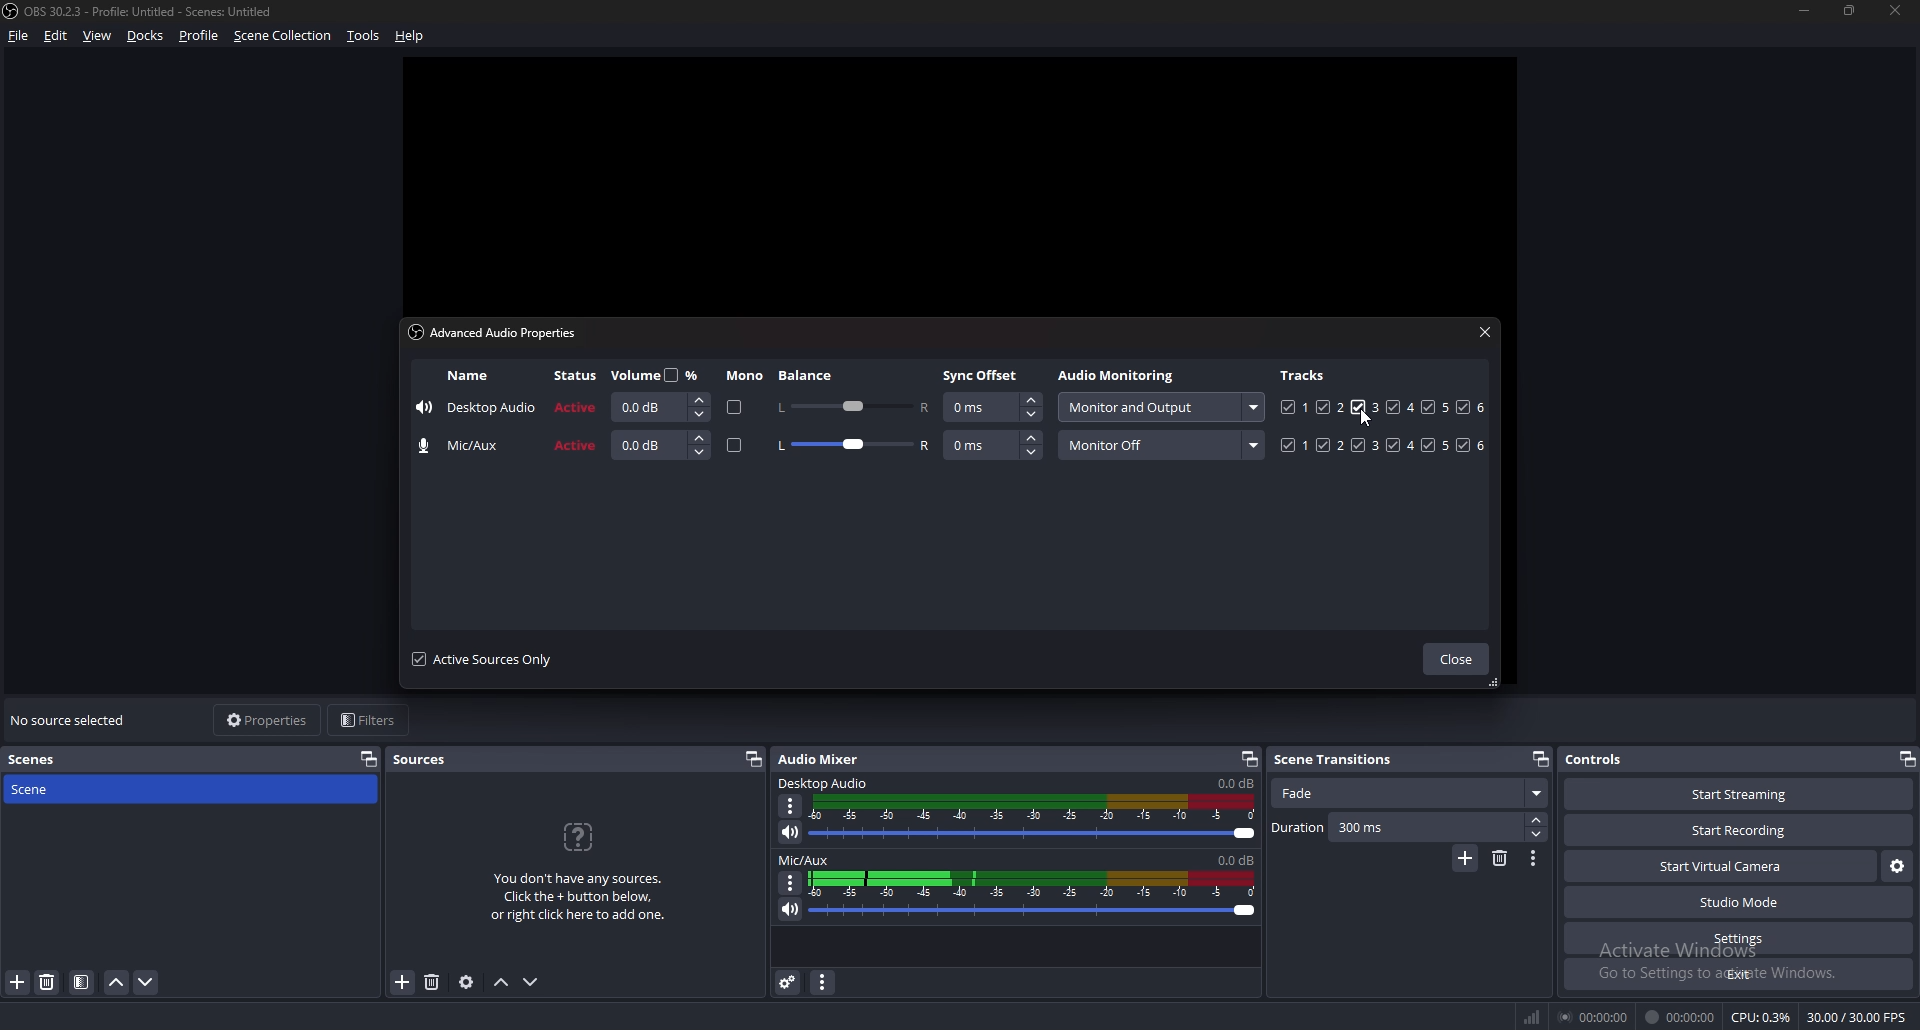 The height and width of the screenshot is (1030, 1920). What do you see at coordinates (1385, 445) in the screenshot?
I see `tracks` at bounding box center [1385, 445].